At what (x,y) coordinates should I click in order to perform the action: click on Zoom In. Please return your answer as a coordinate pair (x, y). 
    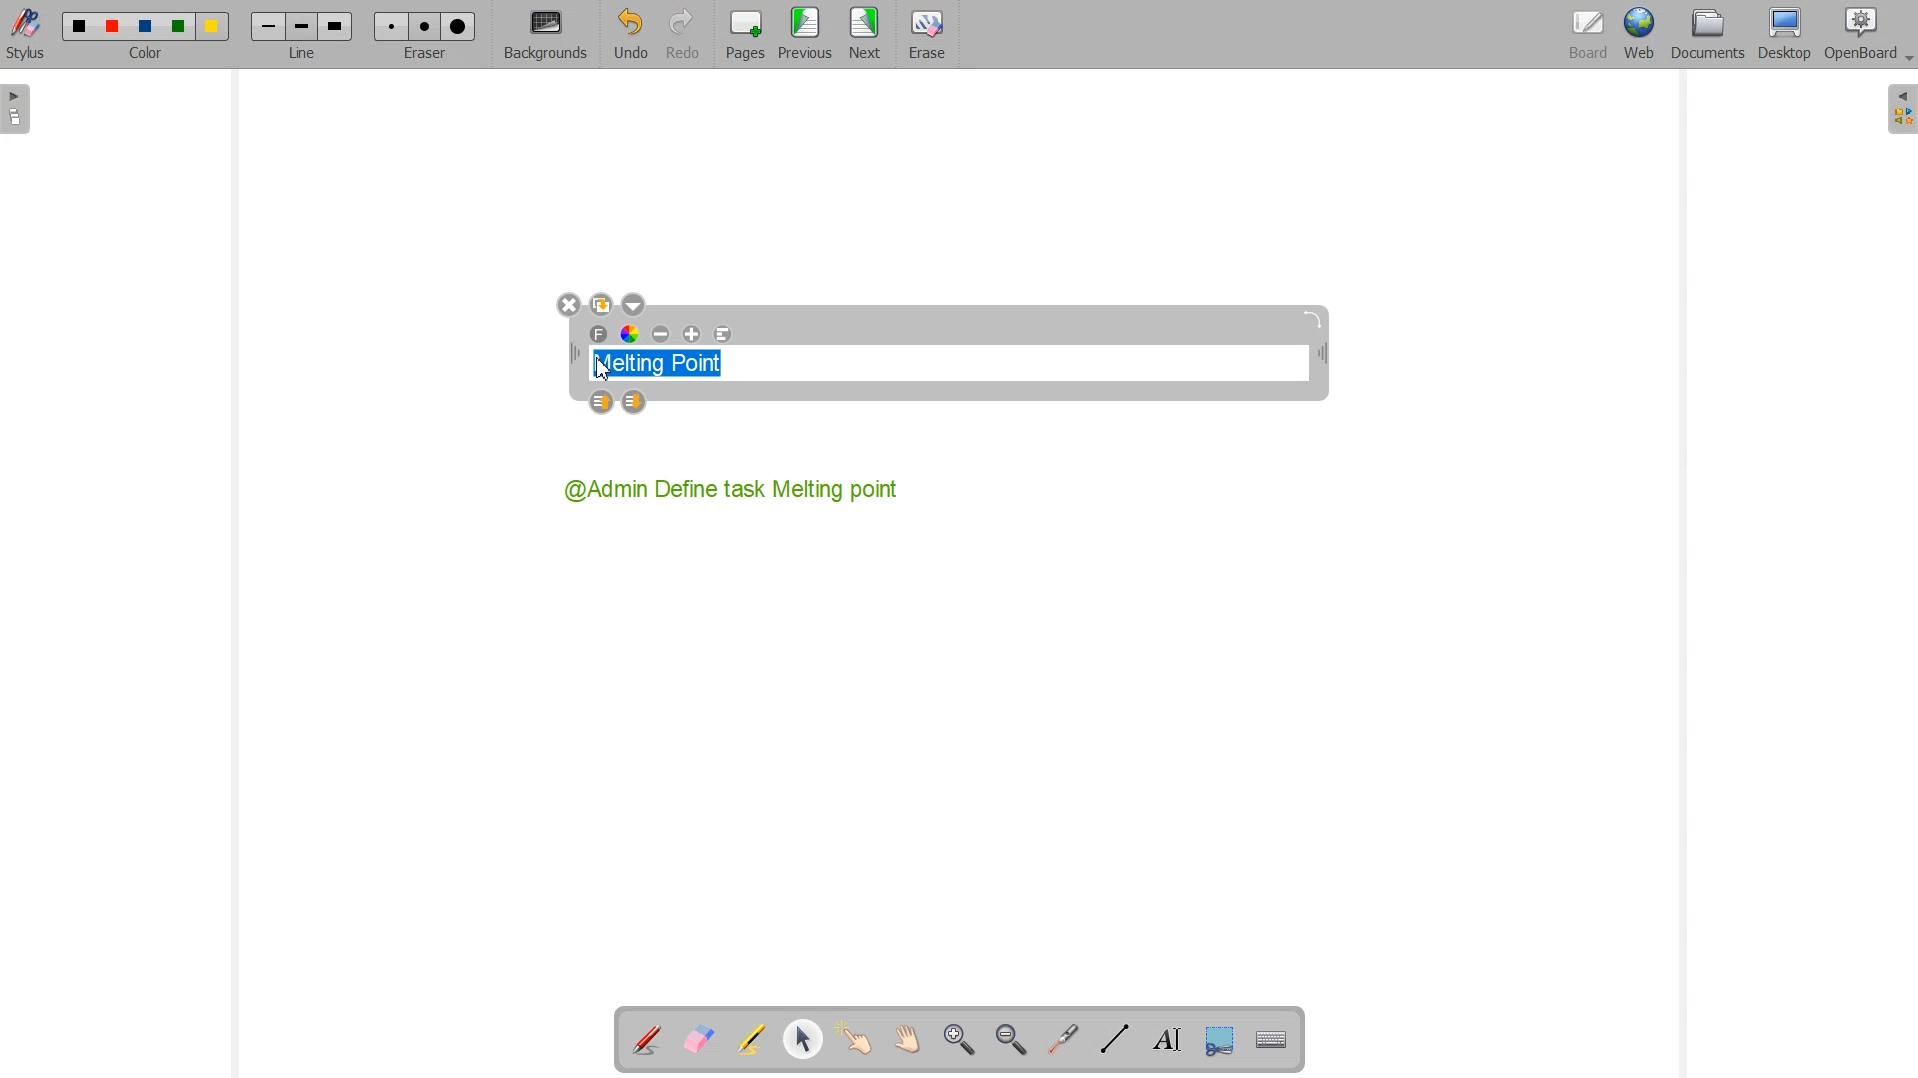
    Looking at the image, I should click on (961, 1040).